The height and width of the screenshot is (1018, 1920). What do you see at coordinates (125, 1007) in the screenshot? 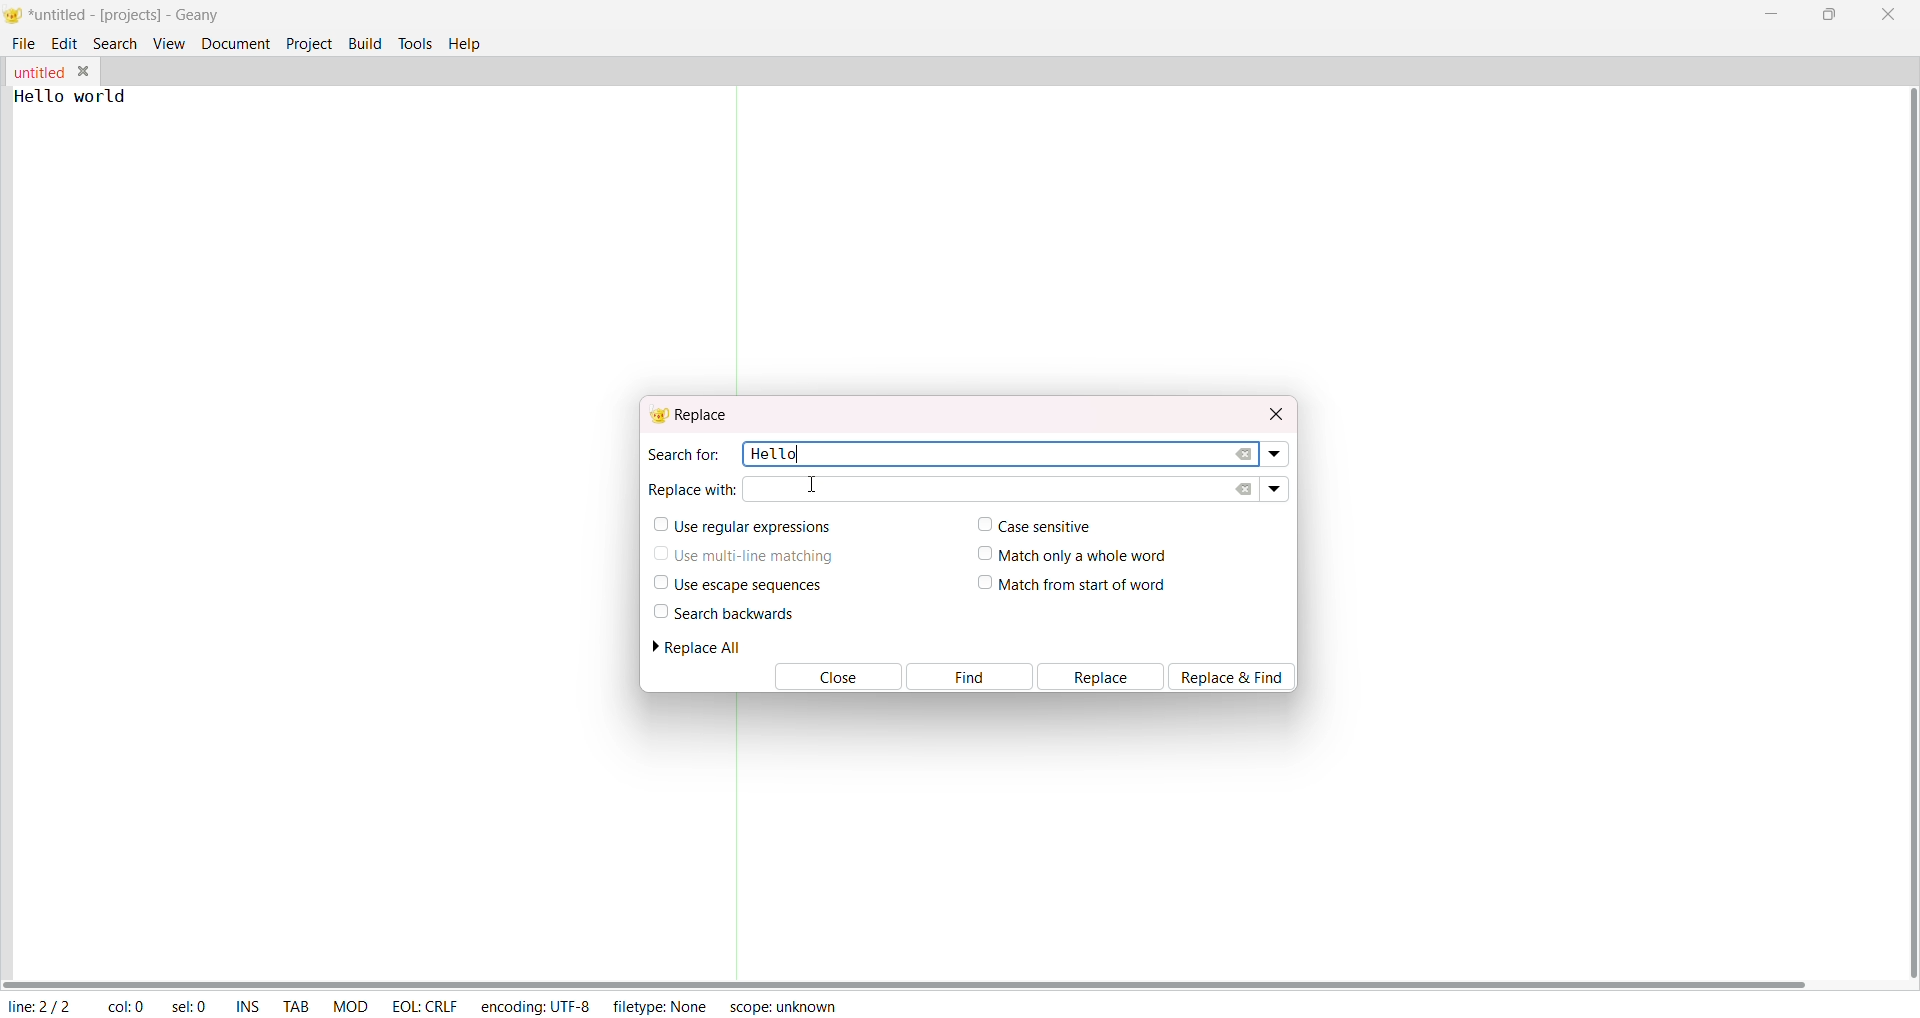
I see `col: 0` at bounding box center [125, 1007].